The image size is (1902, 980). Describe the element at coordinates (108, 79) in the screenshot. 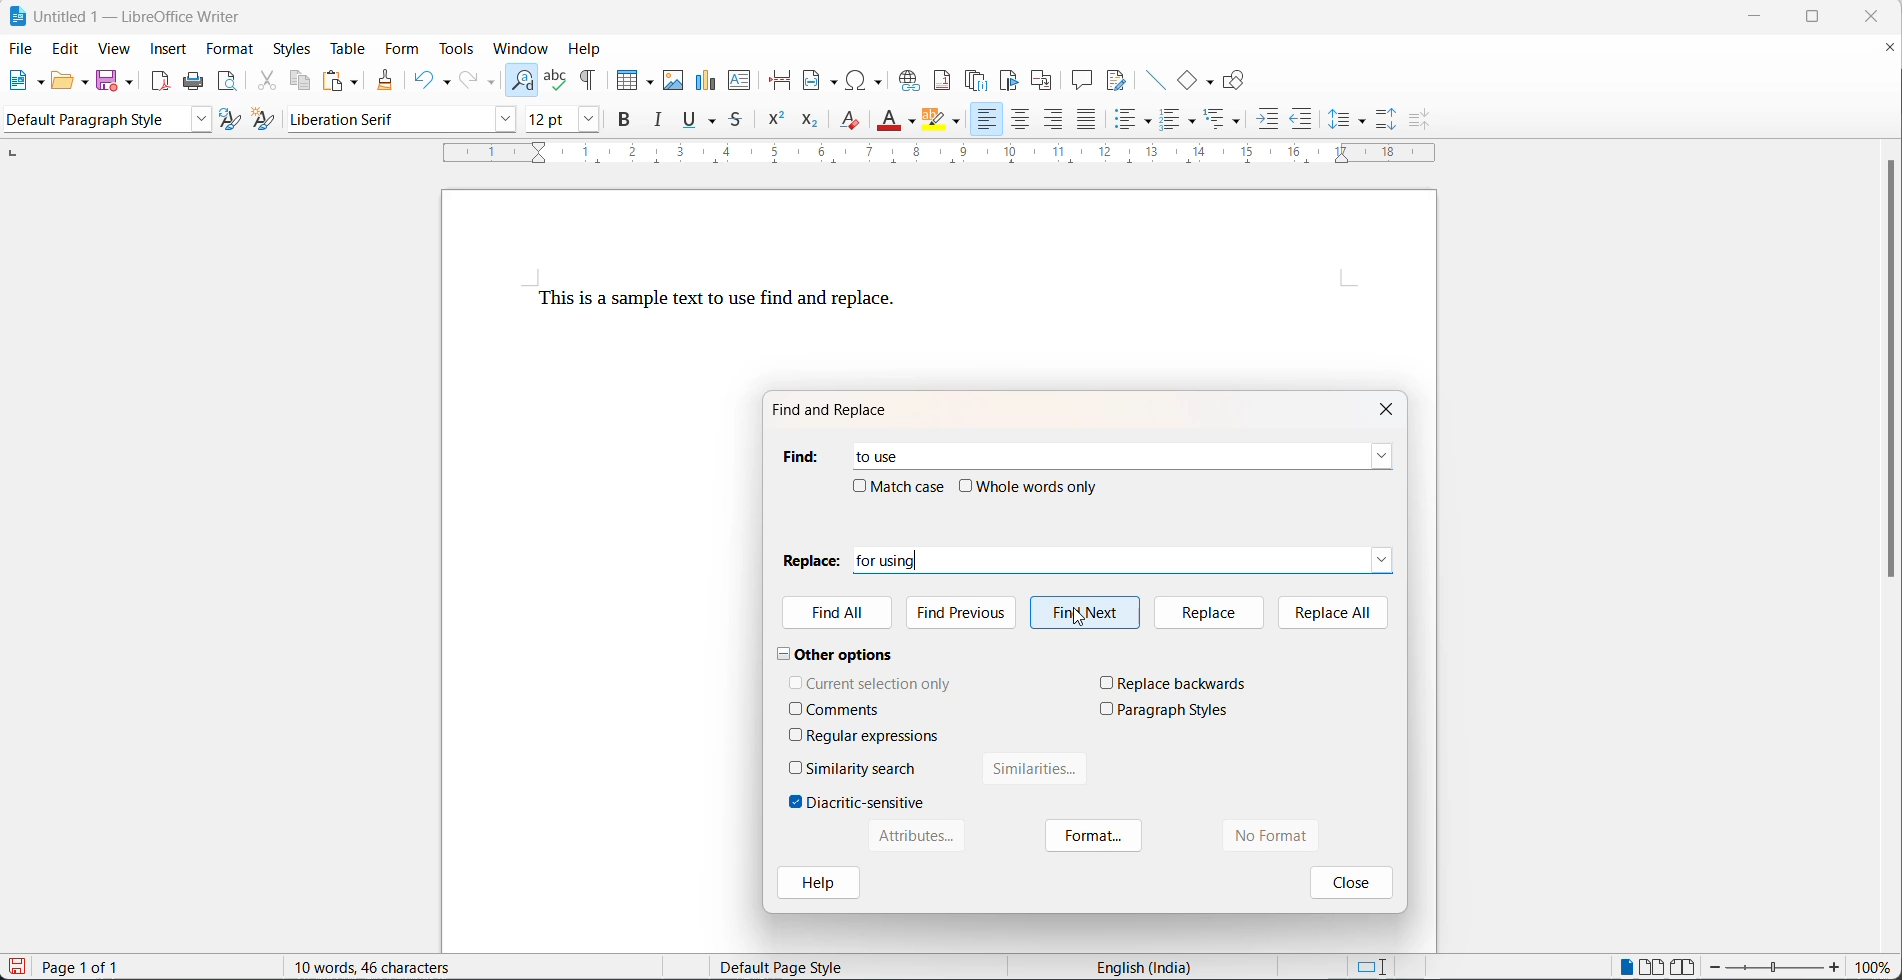

I see `save` at that location.